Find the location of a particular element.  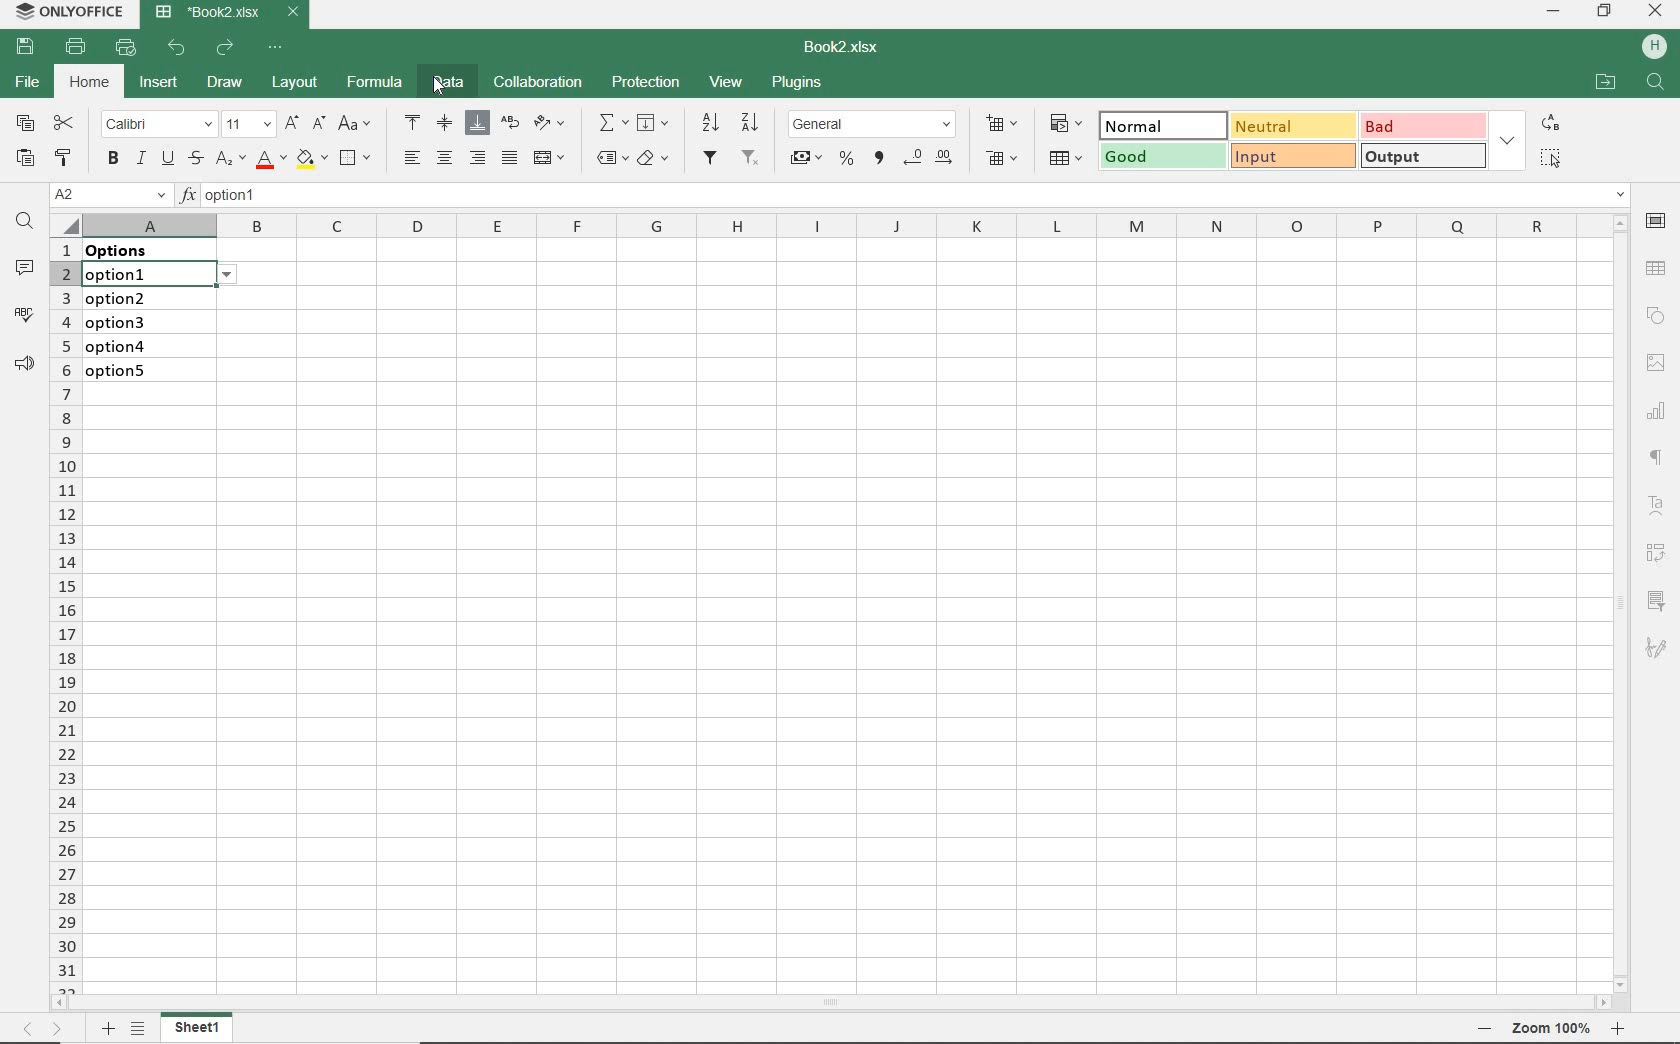

Select all is located at coordinates (65, 223).